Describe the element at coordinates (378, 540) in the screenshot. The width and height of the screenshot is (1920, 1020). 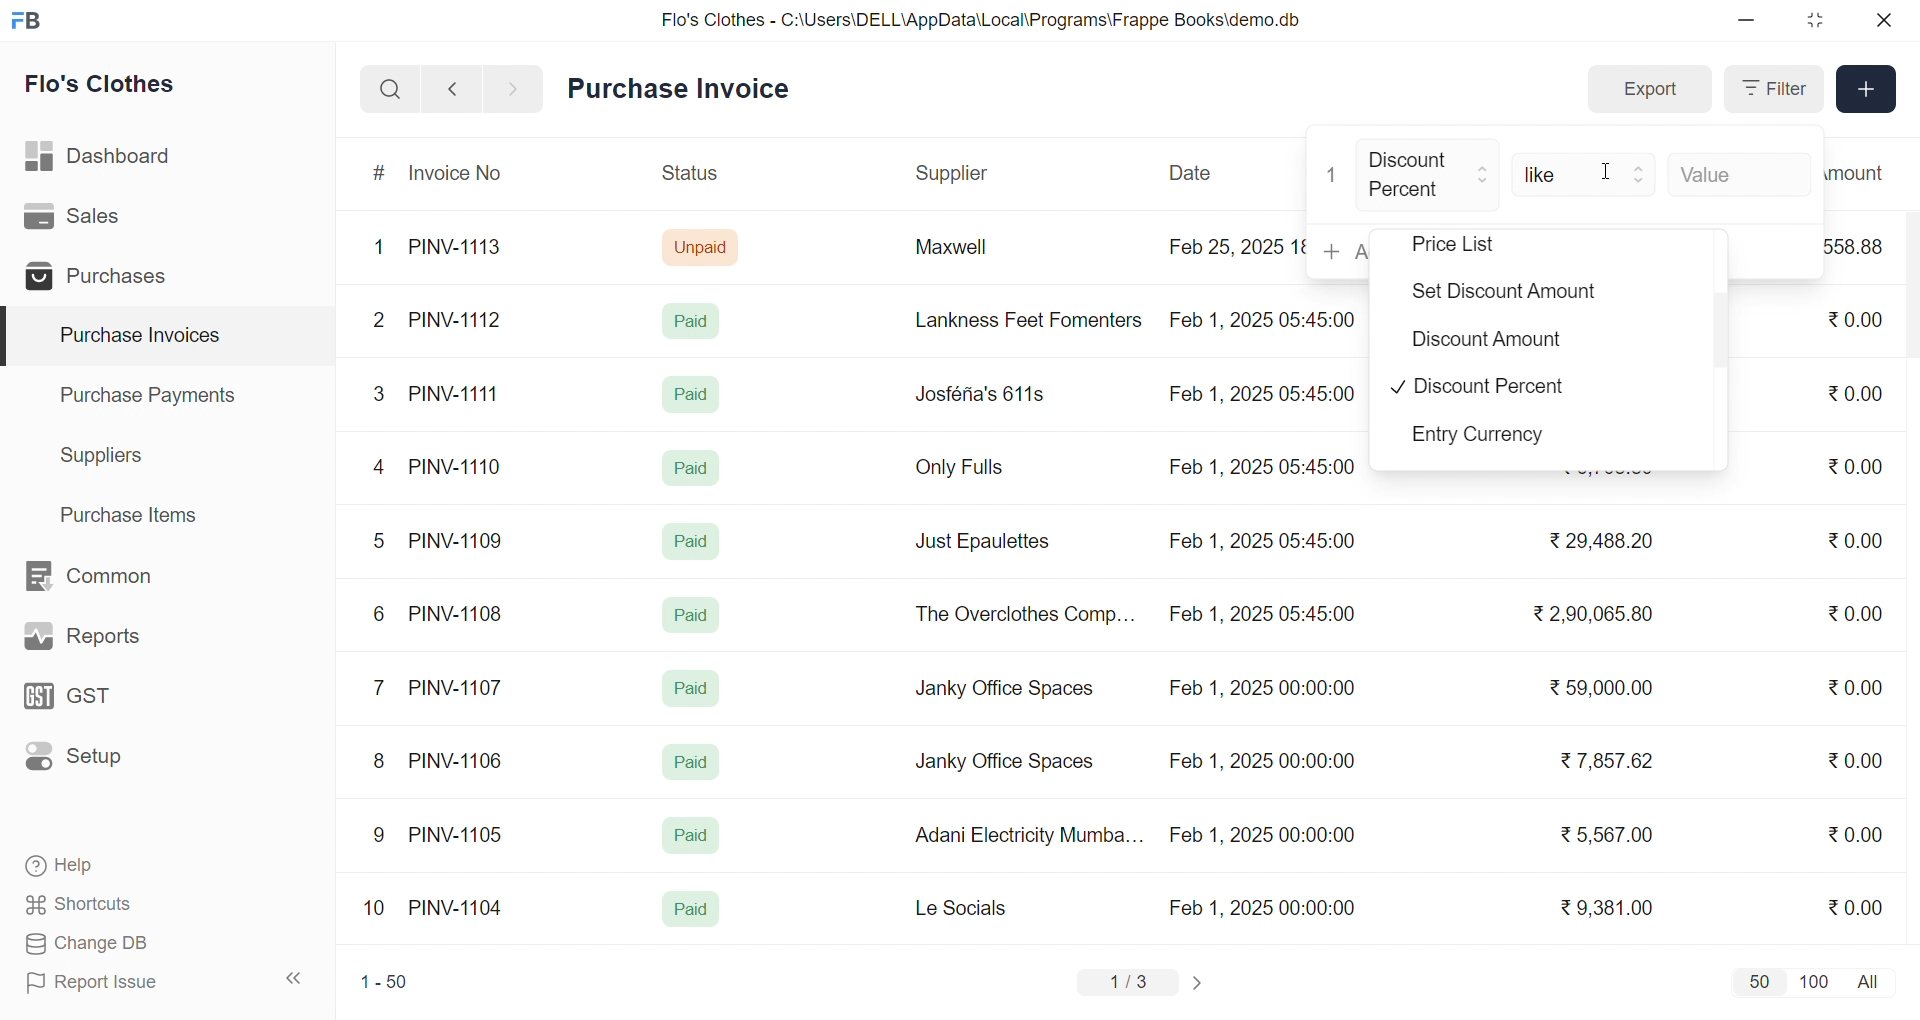
I see `5` at that location.